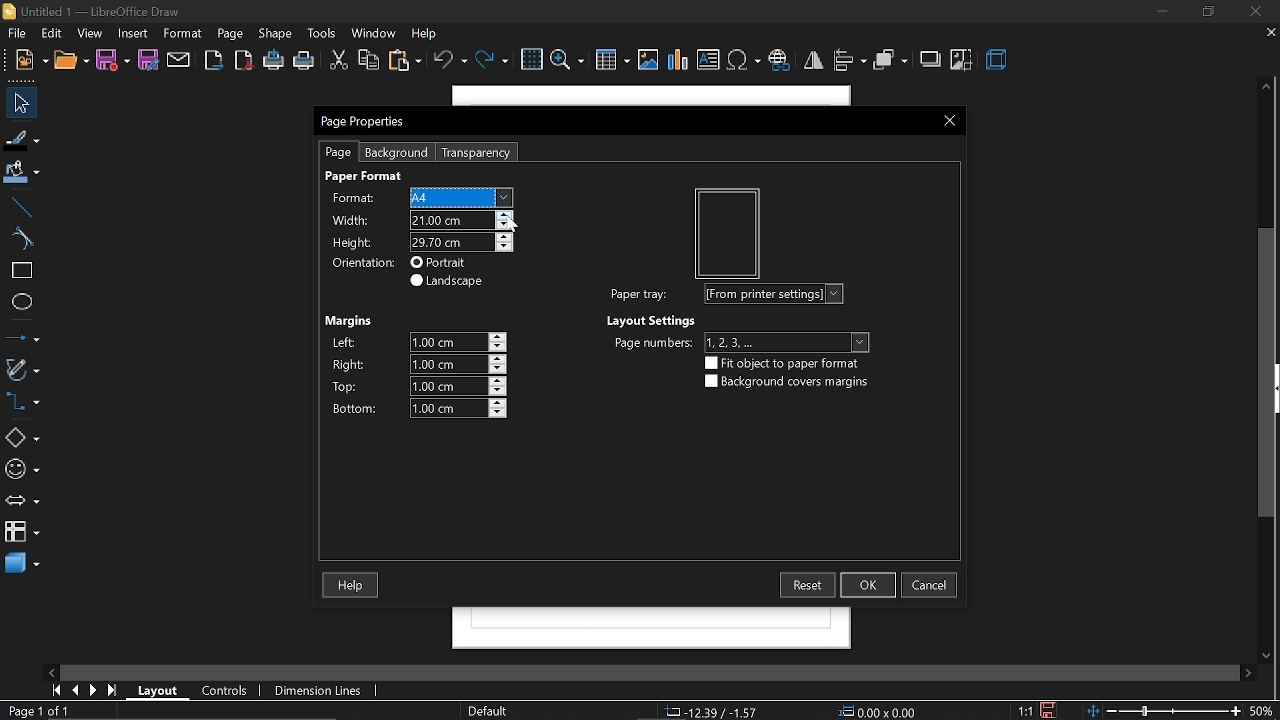  I want to click on page, so click(230, 34).